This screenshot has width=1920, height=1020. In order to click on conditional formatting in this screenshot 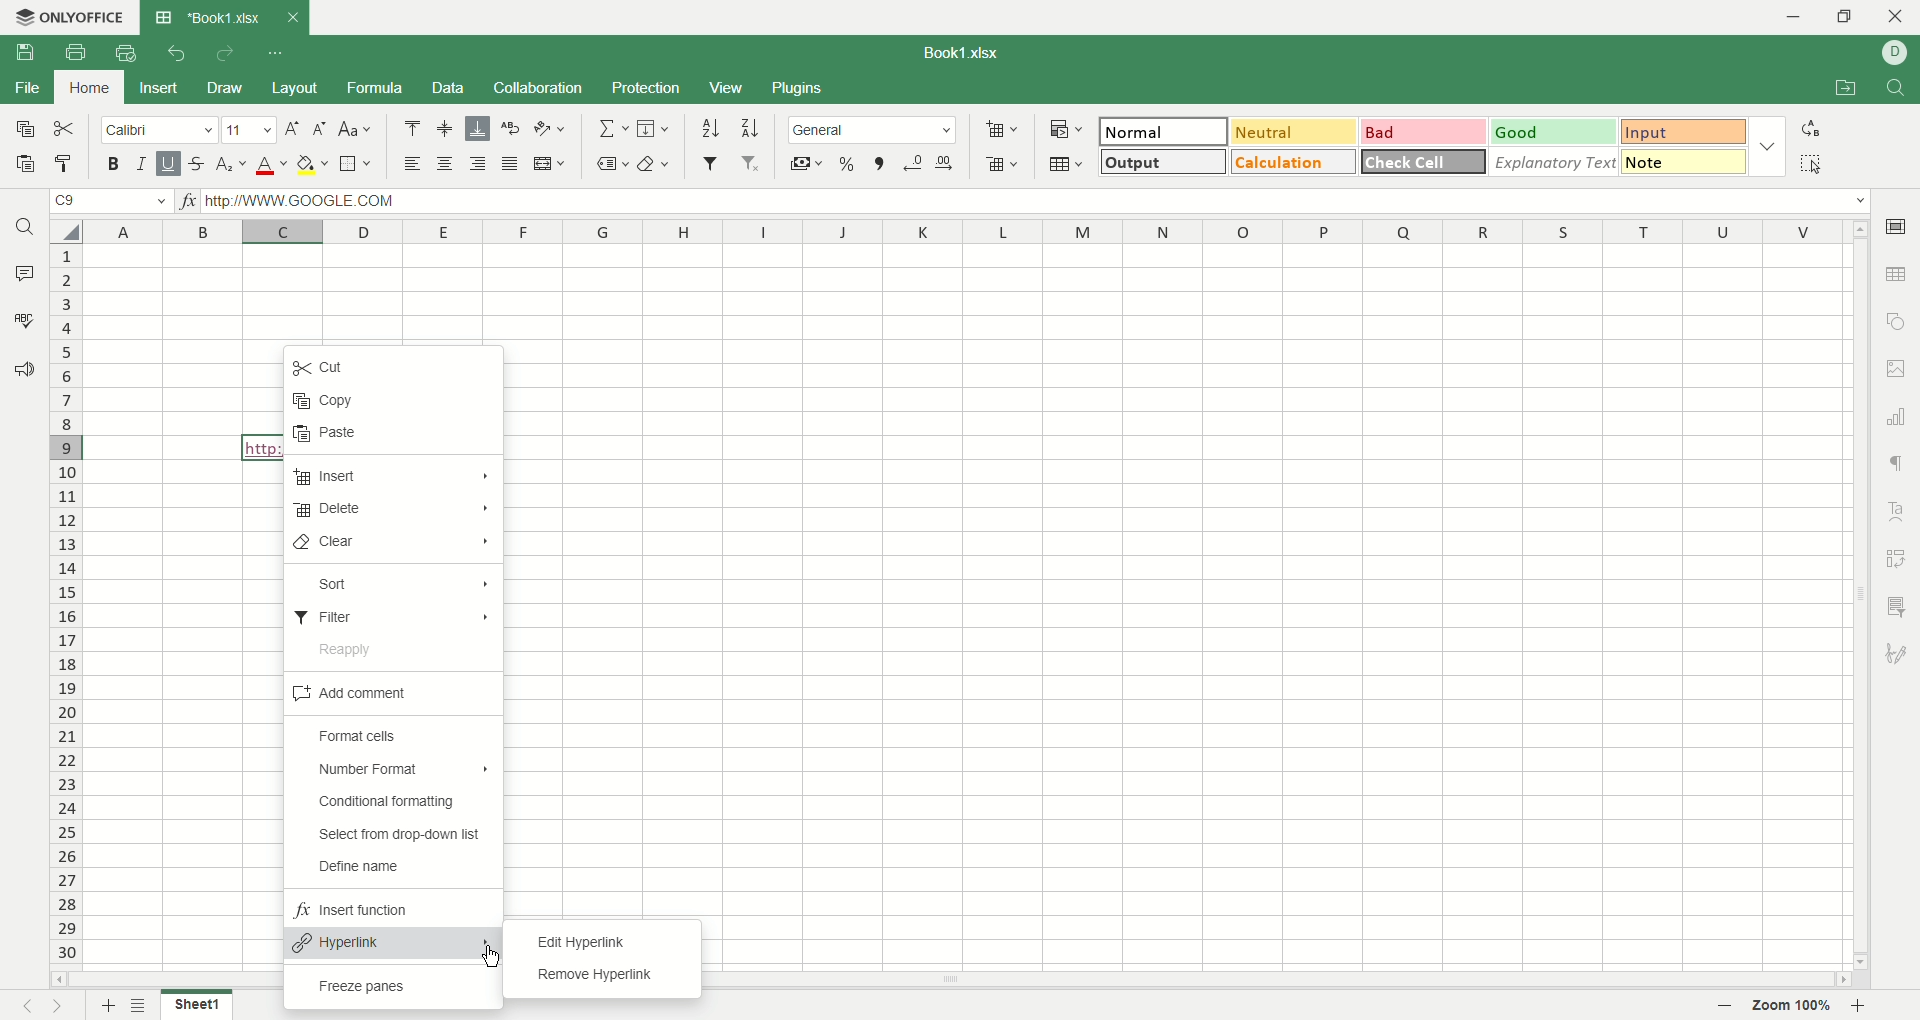, I will do `click(382, 800)`.